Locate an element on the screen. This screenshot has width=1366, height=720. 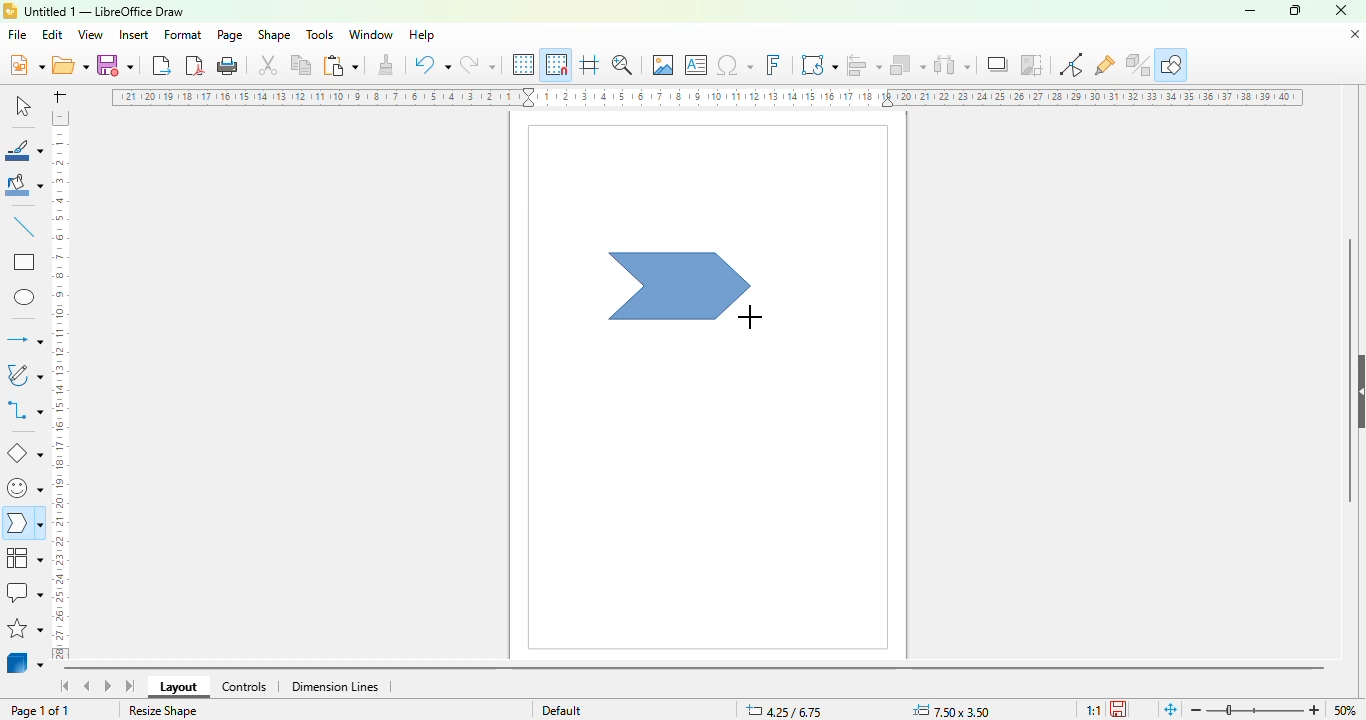
connectors is located at coordinates (24, 409).